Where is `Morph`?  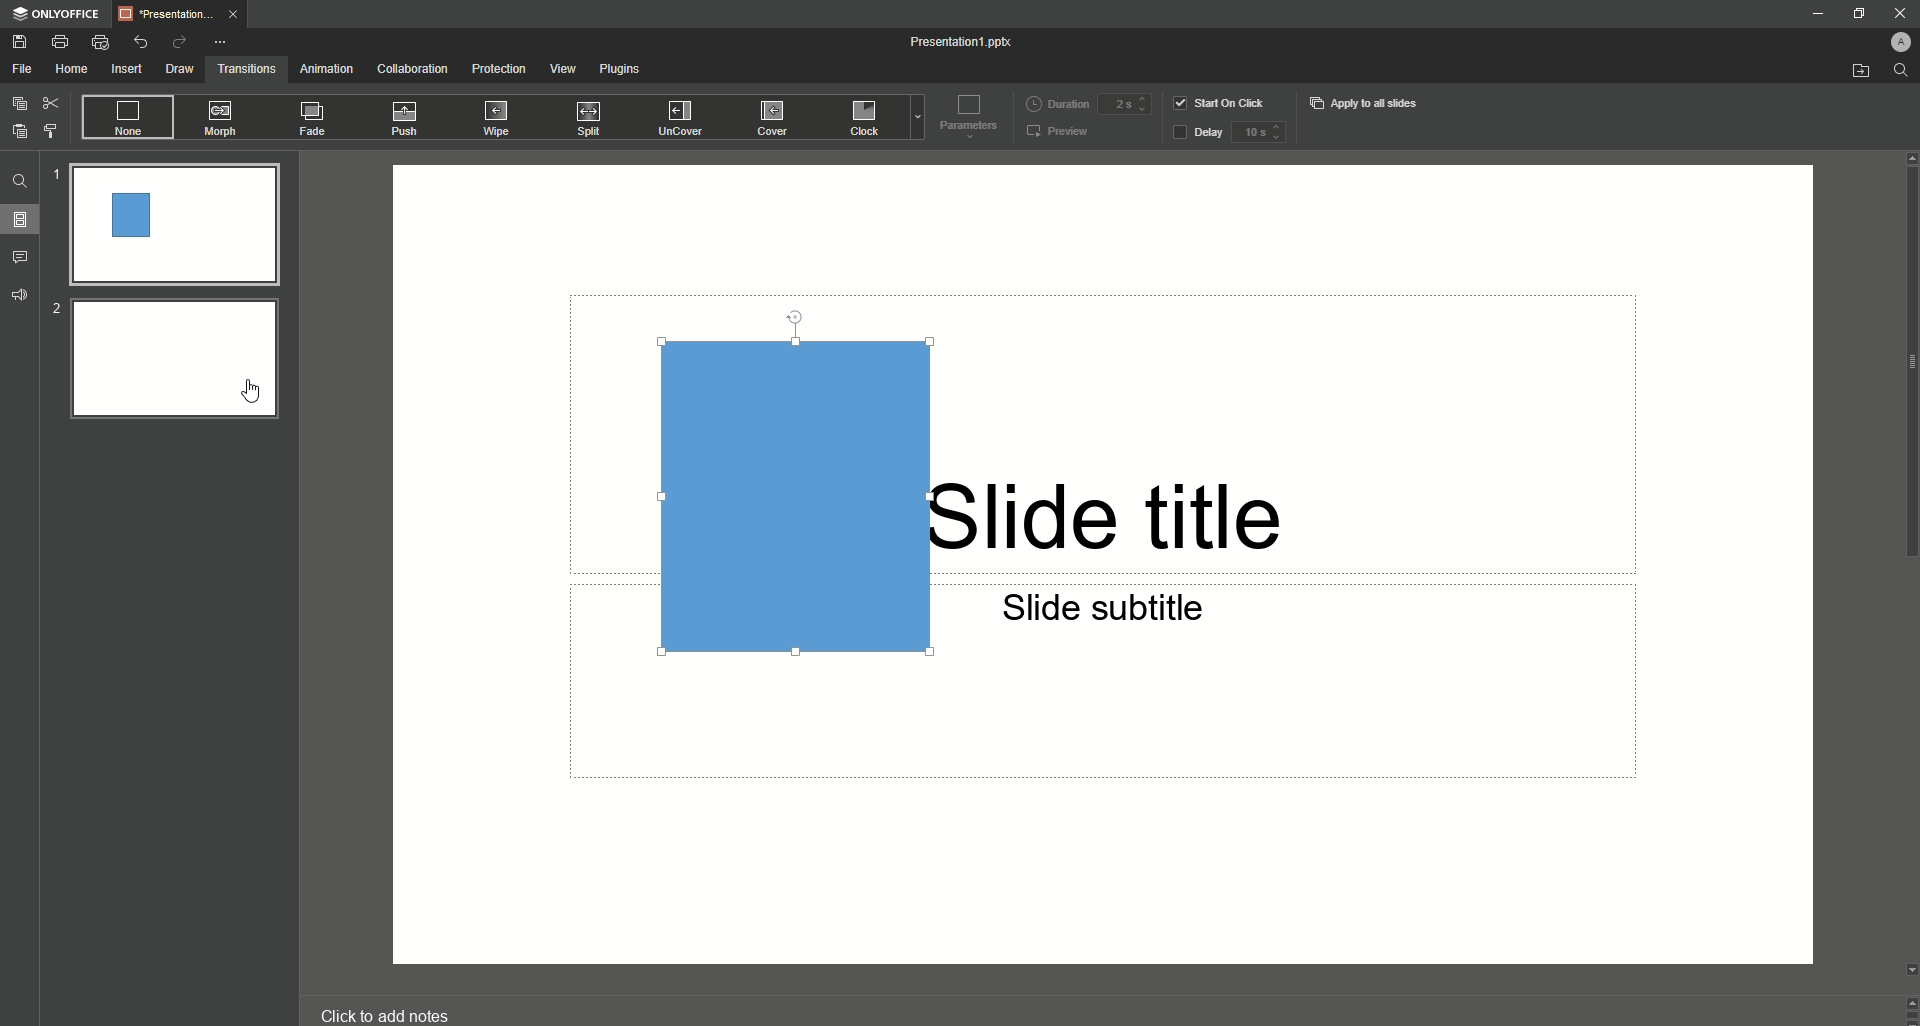 Morph is located at coordinates (227, 119).